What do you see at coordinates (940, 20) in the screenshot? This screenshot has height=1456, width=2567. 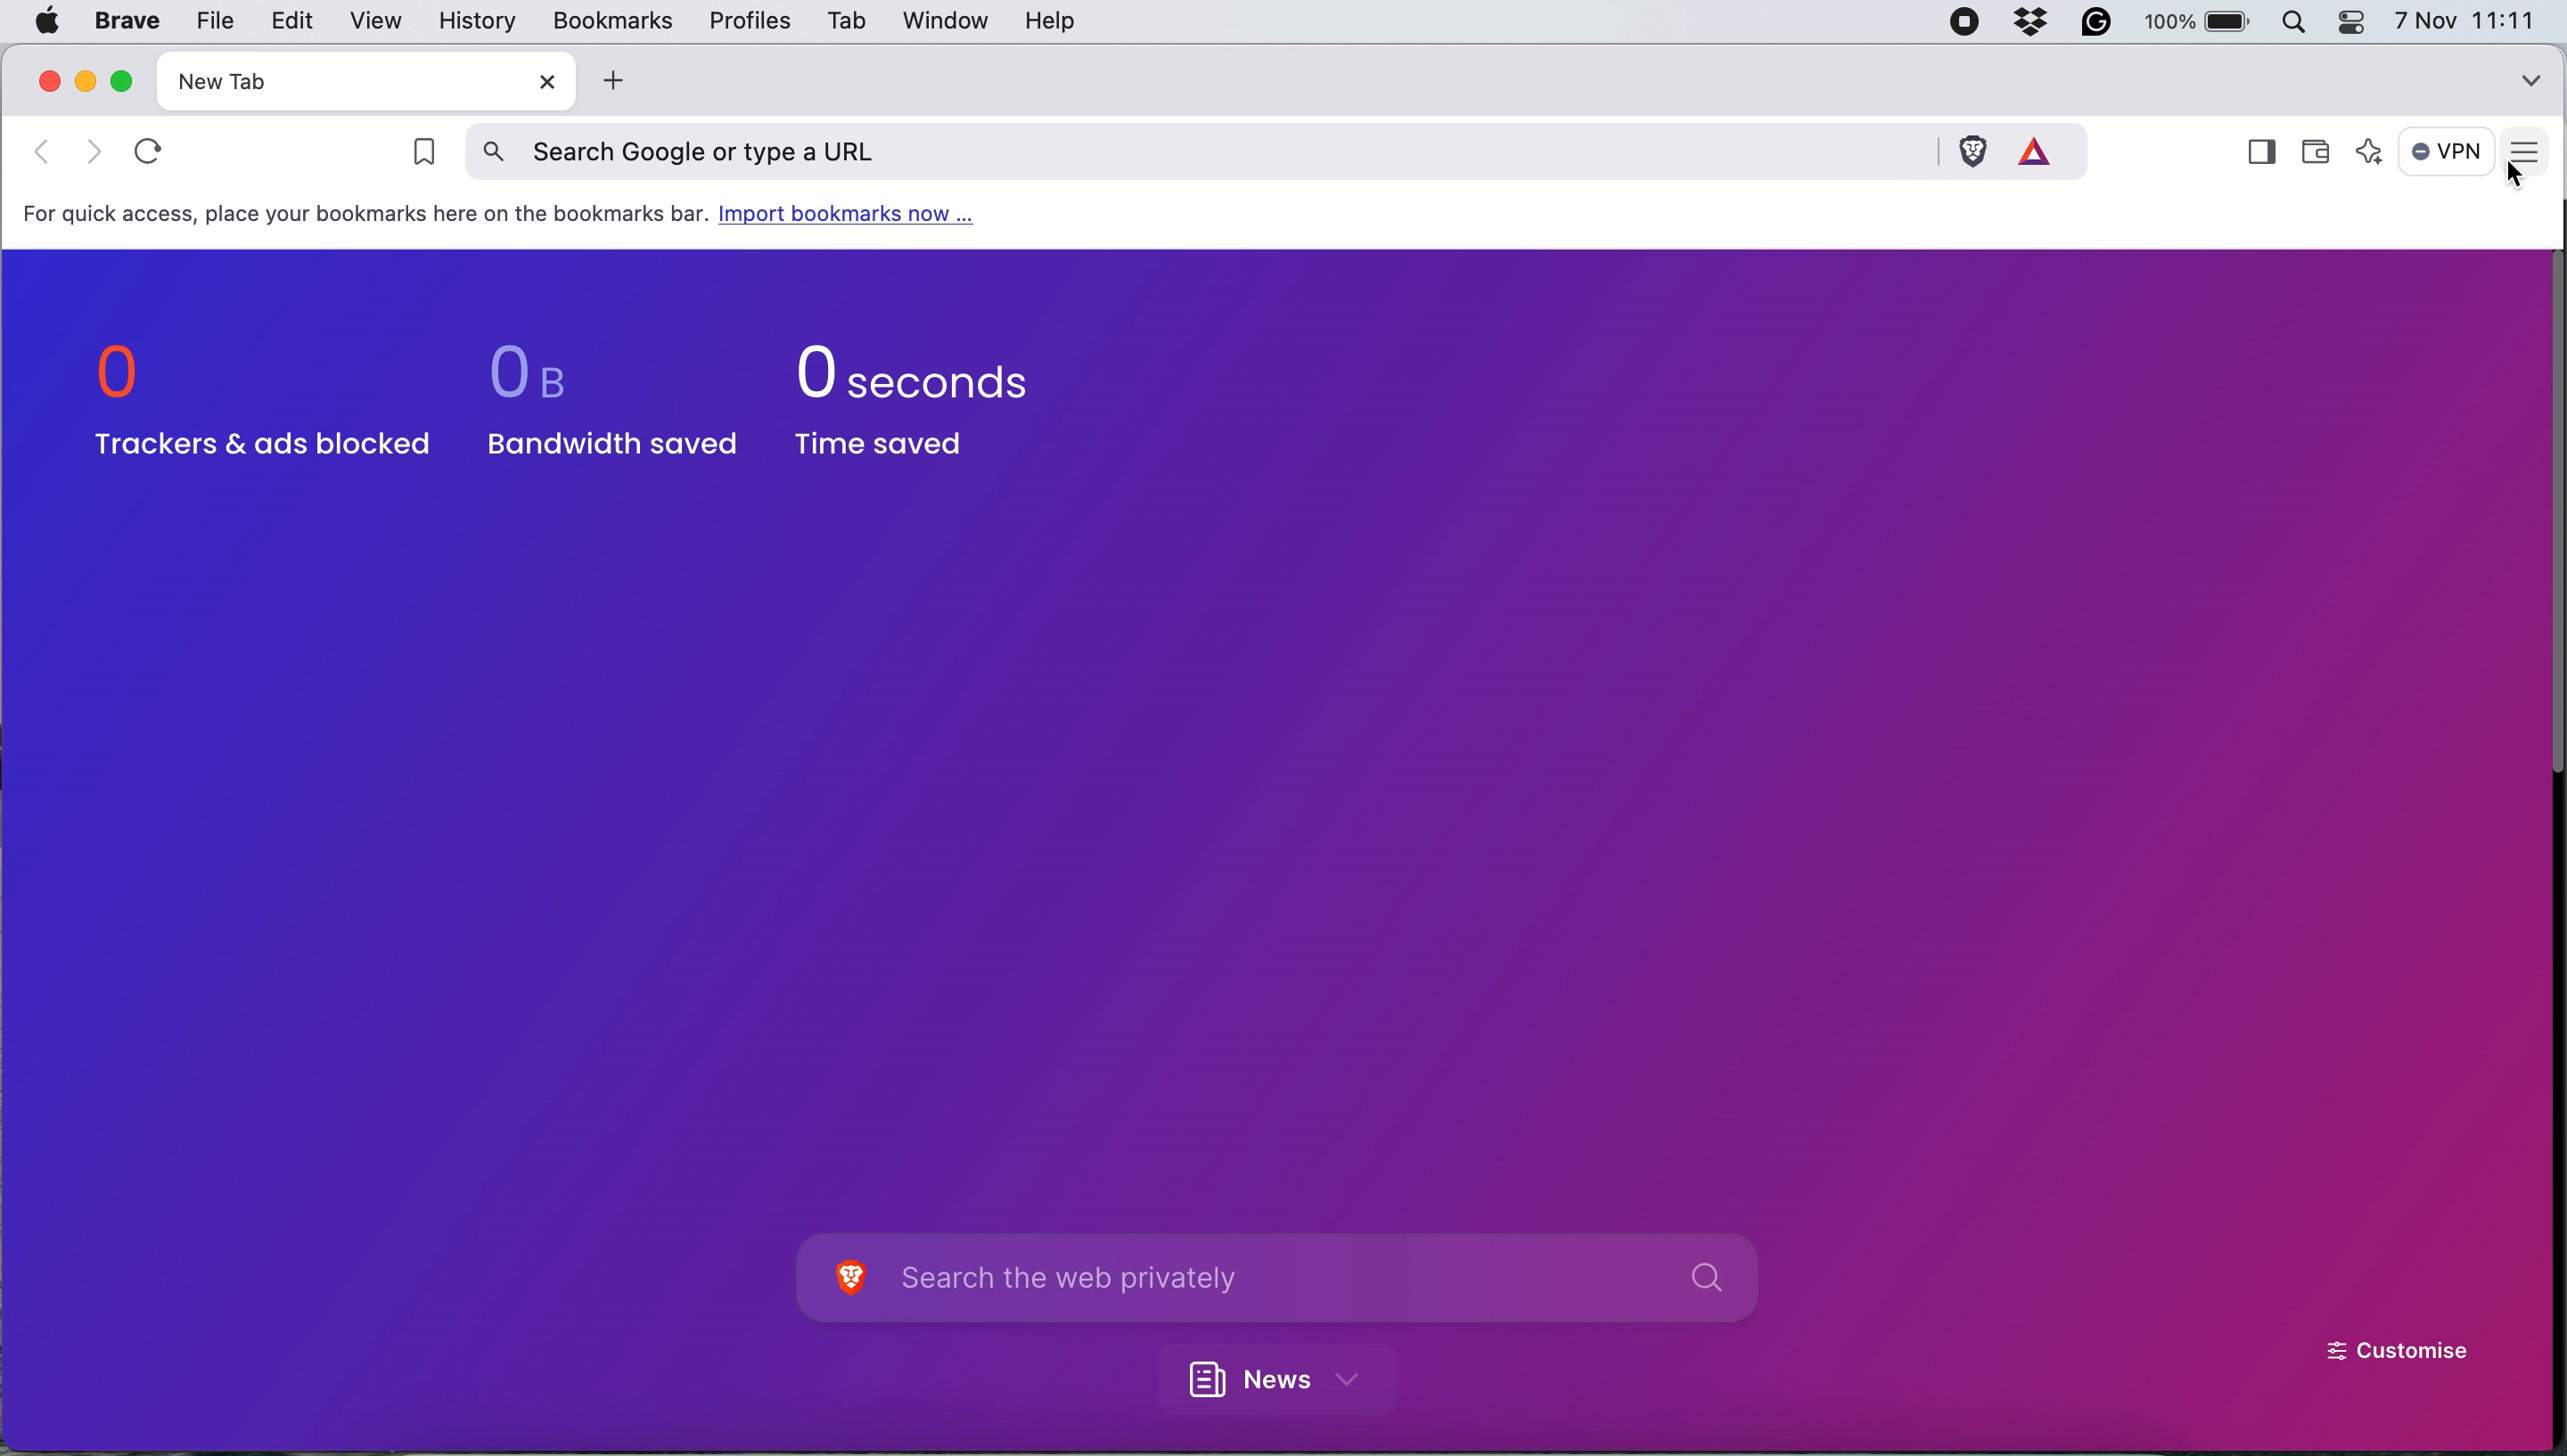 I see `window` at bounding box center [940, 20].